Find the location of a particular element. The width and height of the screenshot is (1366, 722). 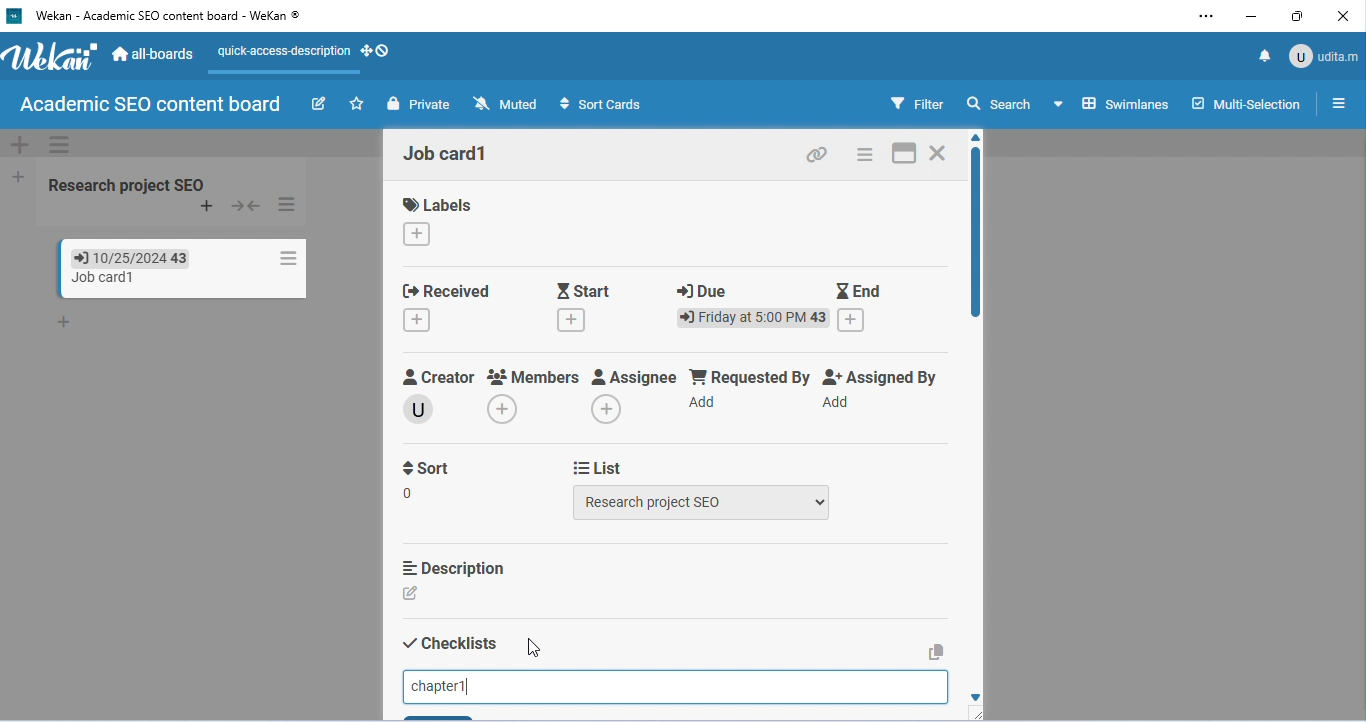

list actions is located at coordinates (289, 205).